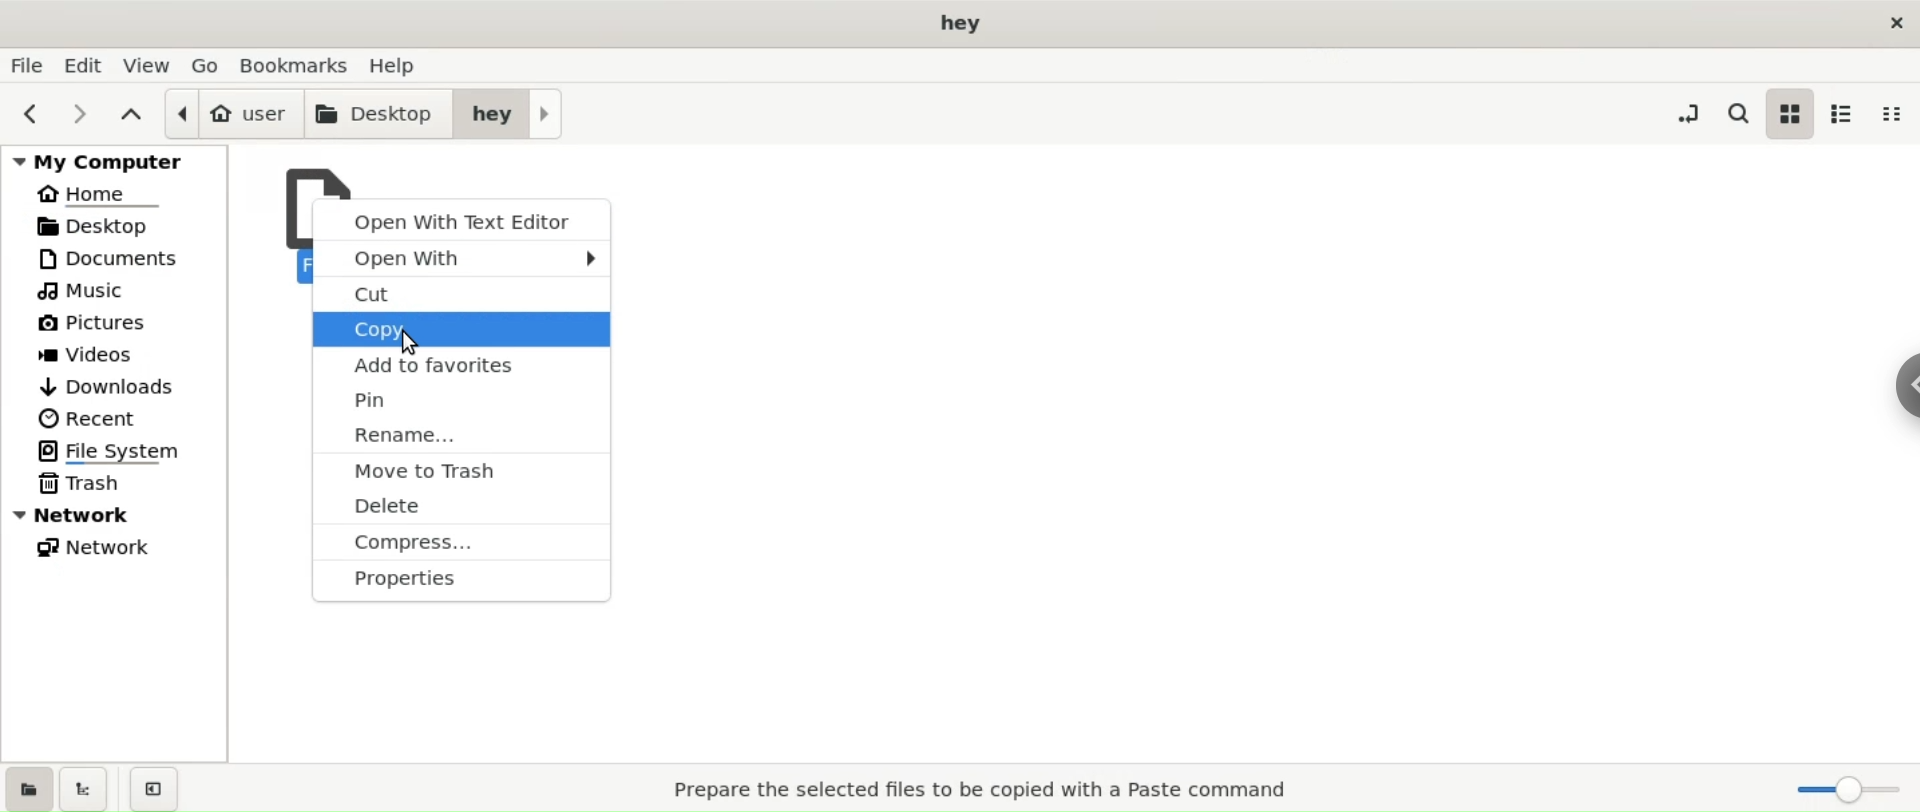 Image resolution: width=1920 pixels, height=812 pixels. What do you see at coordinates (464, 546) in the screenshot?
I see `compress` at bounding box center [464, 546].